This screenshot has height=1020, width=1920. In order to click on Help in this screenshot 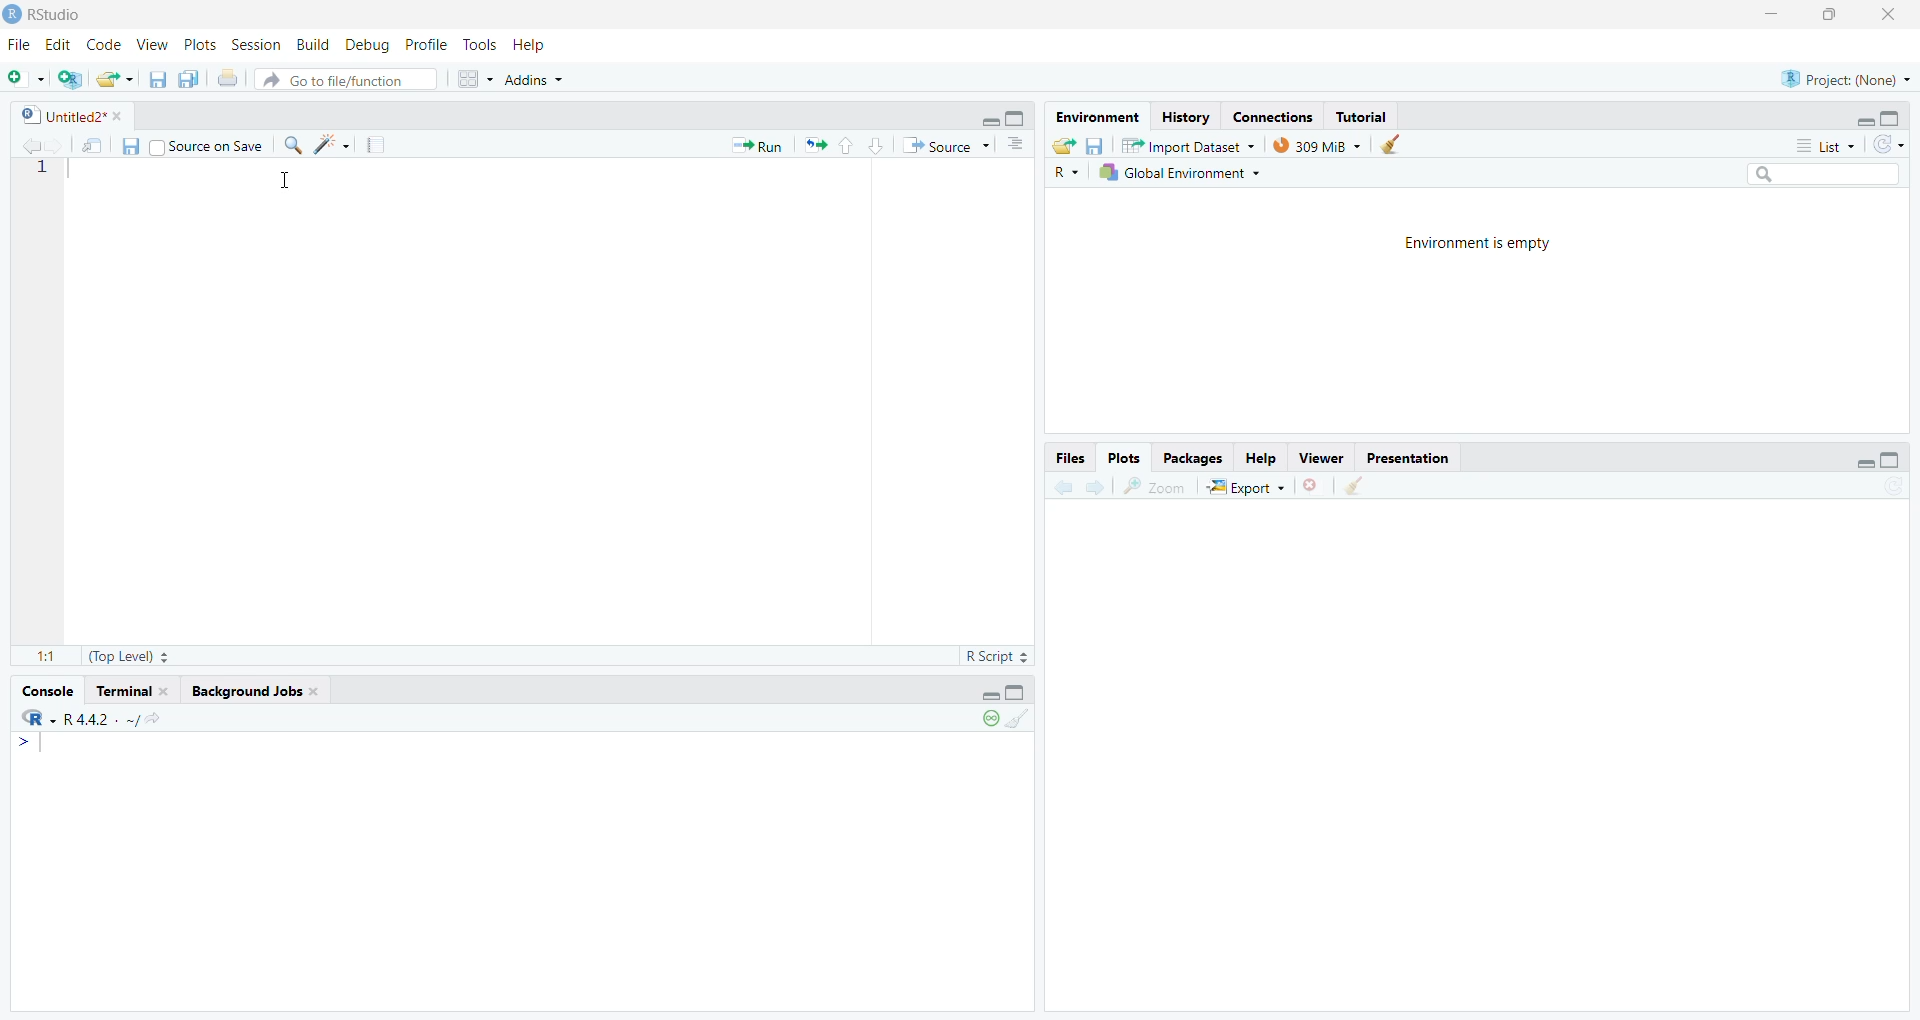, I will do `click(1258, 455)`.